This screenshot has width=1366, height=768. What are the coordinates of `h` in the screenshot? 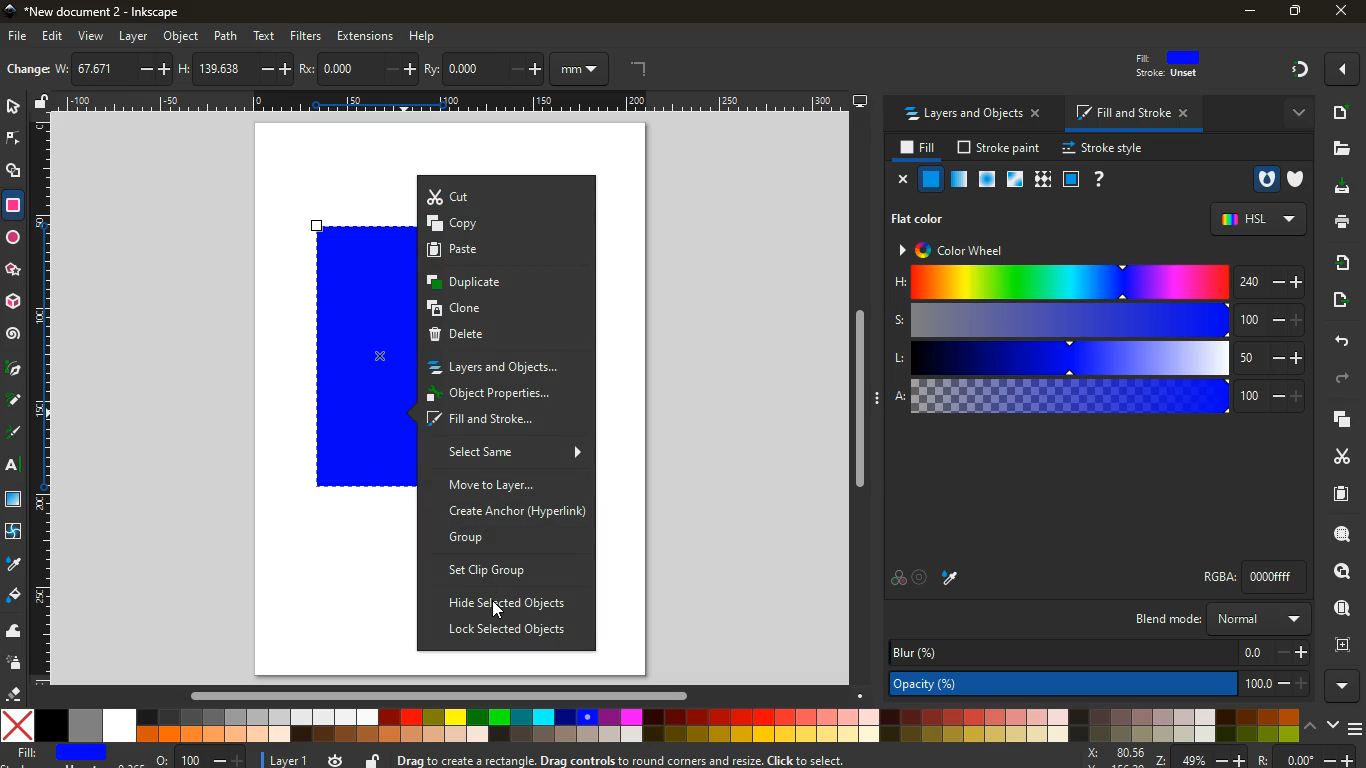 It's located at (1100, 282).